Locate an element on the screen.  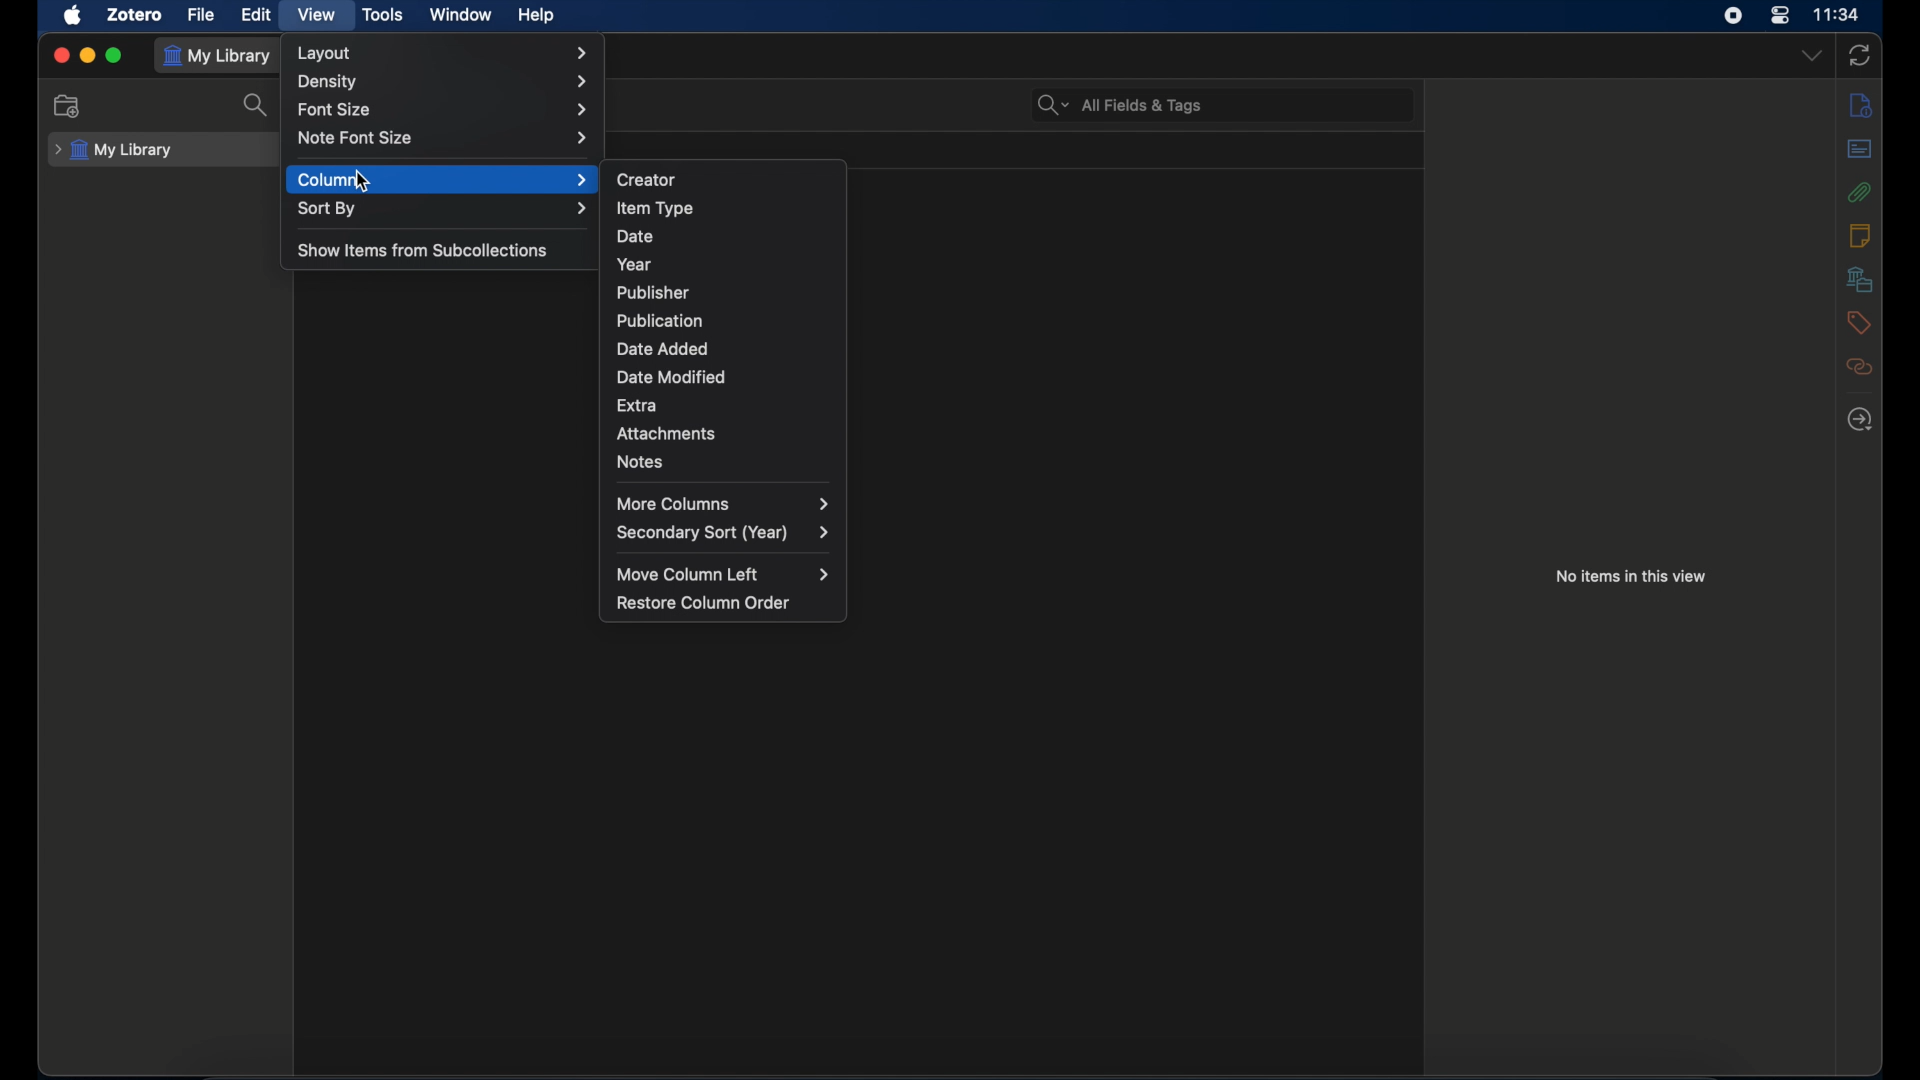
move column left is located at coordinates (721, 573).